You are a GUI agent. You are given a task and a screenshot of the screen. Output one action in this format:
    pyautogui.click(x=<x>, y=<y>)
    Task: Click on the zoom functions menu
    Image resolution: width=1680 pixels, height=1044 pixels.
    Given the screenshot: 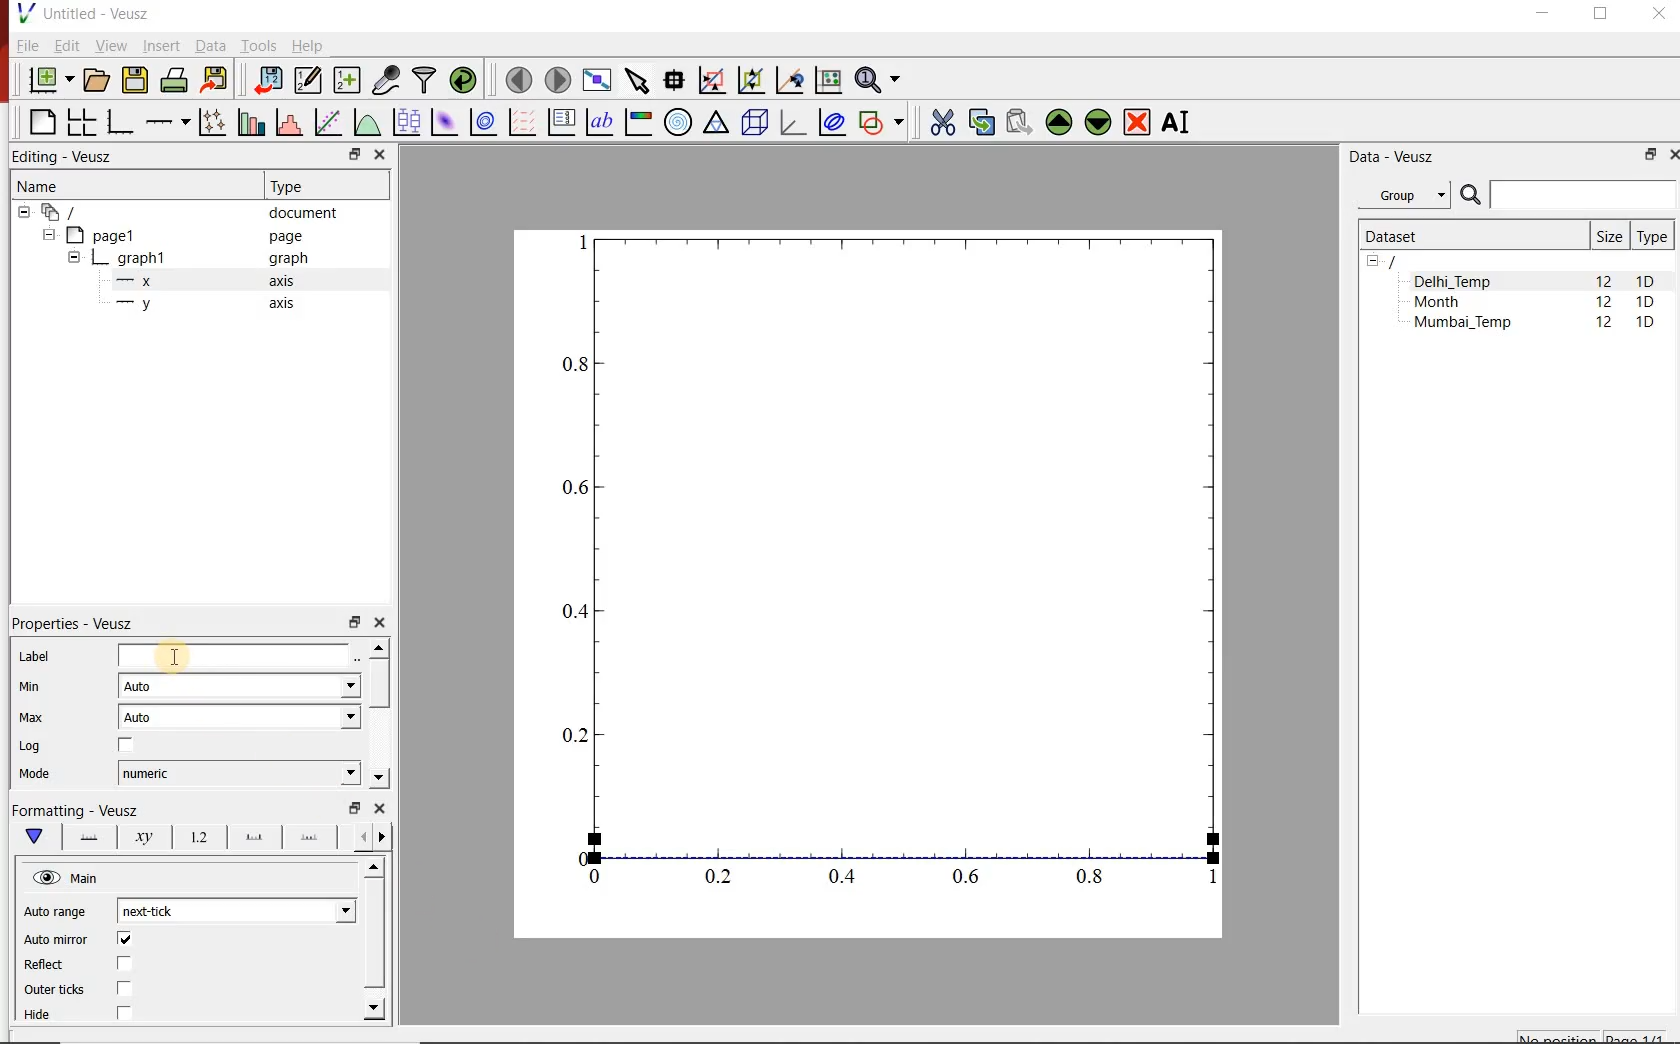 What is the action you would take?
    pyautogui.click(x=880, y=80)
    